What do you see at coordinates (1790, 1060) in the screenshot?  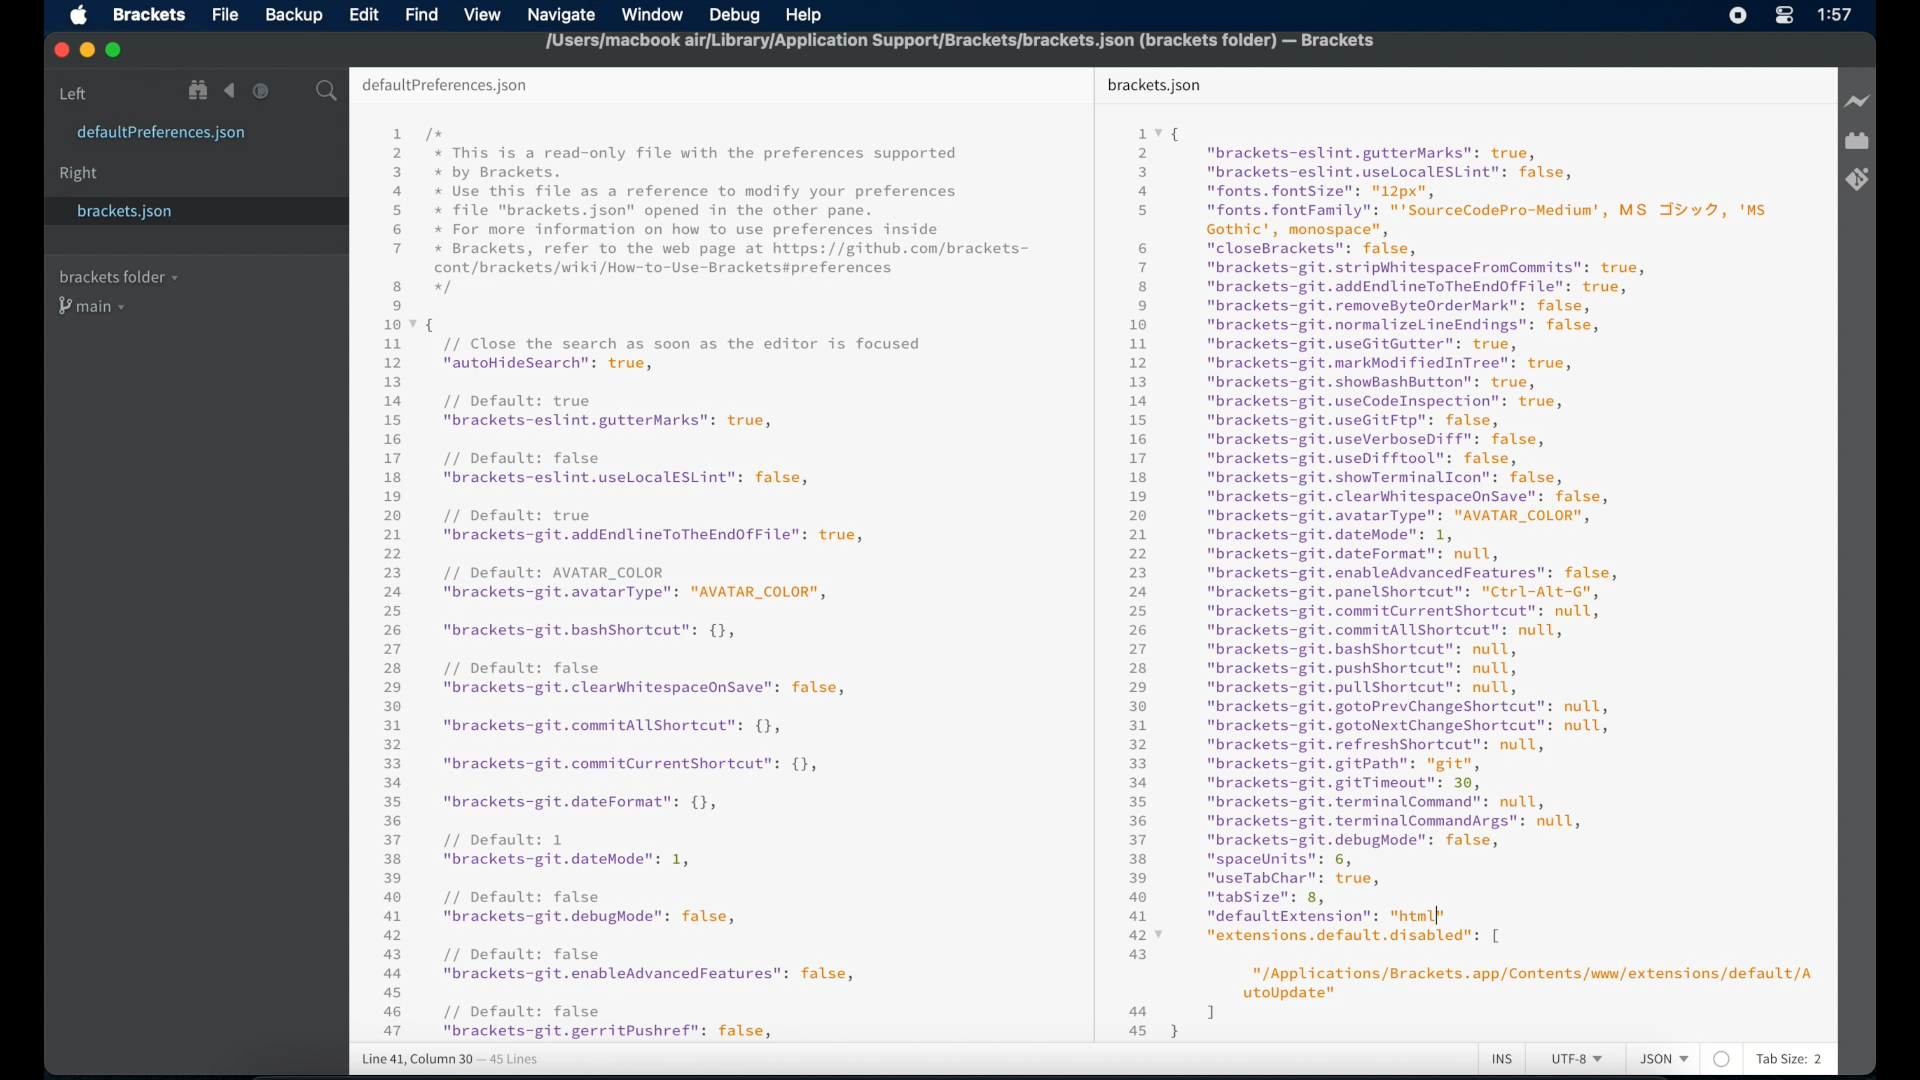 I see `tab size: 2` at bounding box center [1790, 1060].